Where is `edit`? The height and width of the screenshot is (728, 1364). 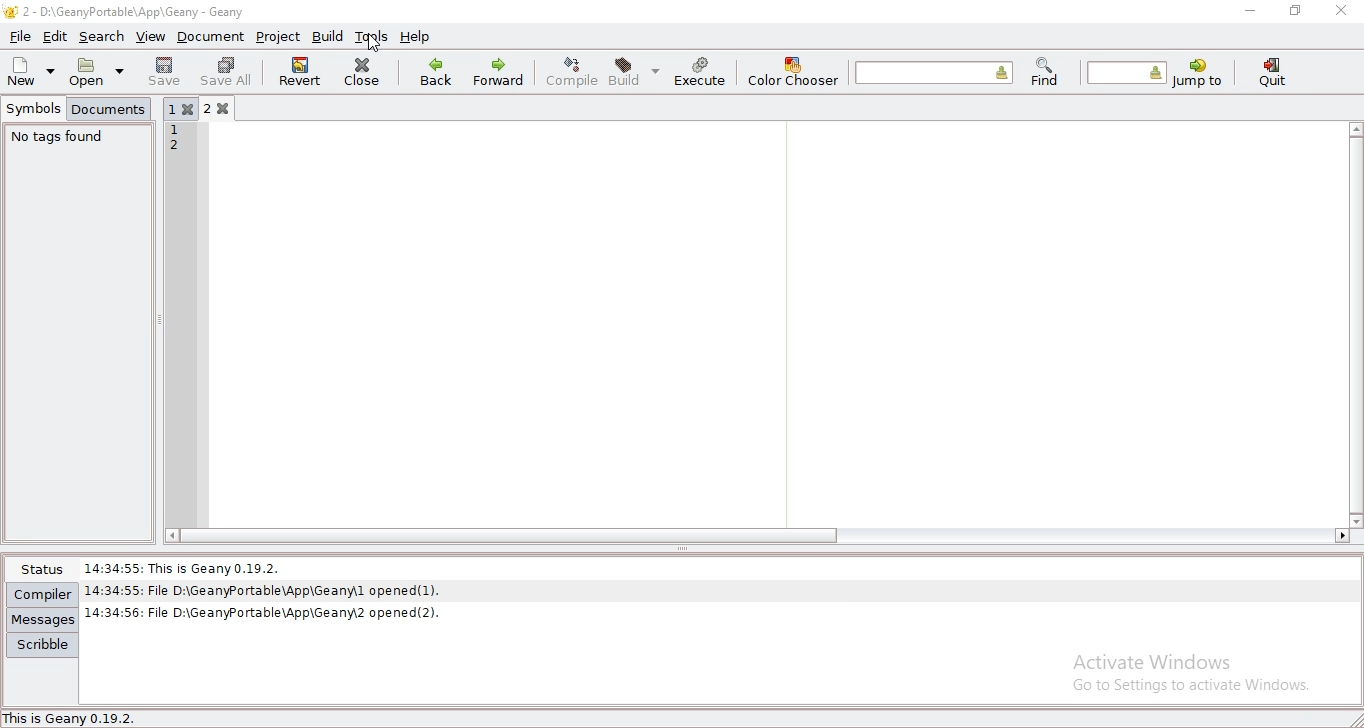
edit is located at coordinates (57, 35).